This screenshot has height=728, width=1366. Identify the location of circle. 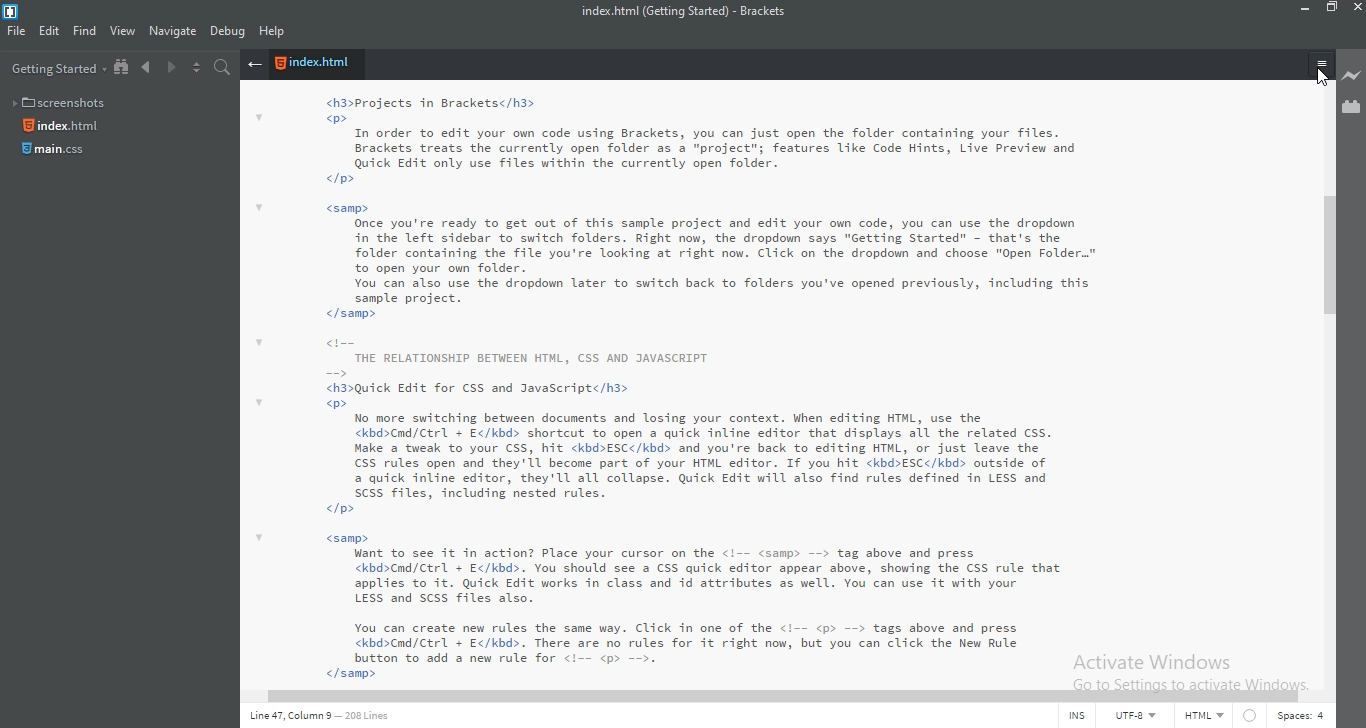
(1248, 718).